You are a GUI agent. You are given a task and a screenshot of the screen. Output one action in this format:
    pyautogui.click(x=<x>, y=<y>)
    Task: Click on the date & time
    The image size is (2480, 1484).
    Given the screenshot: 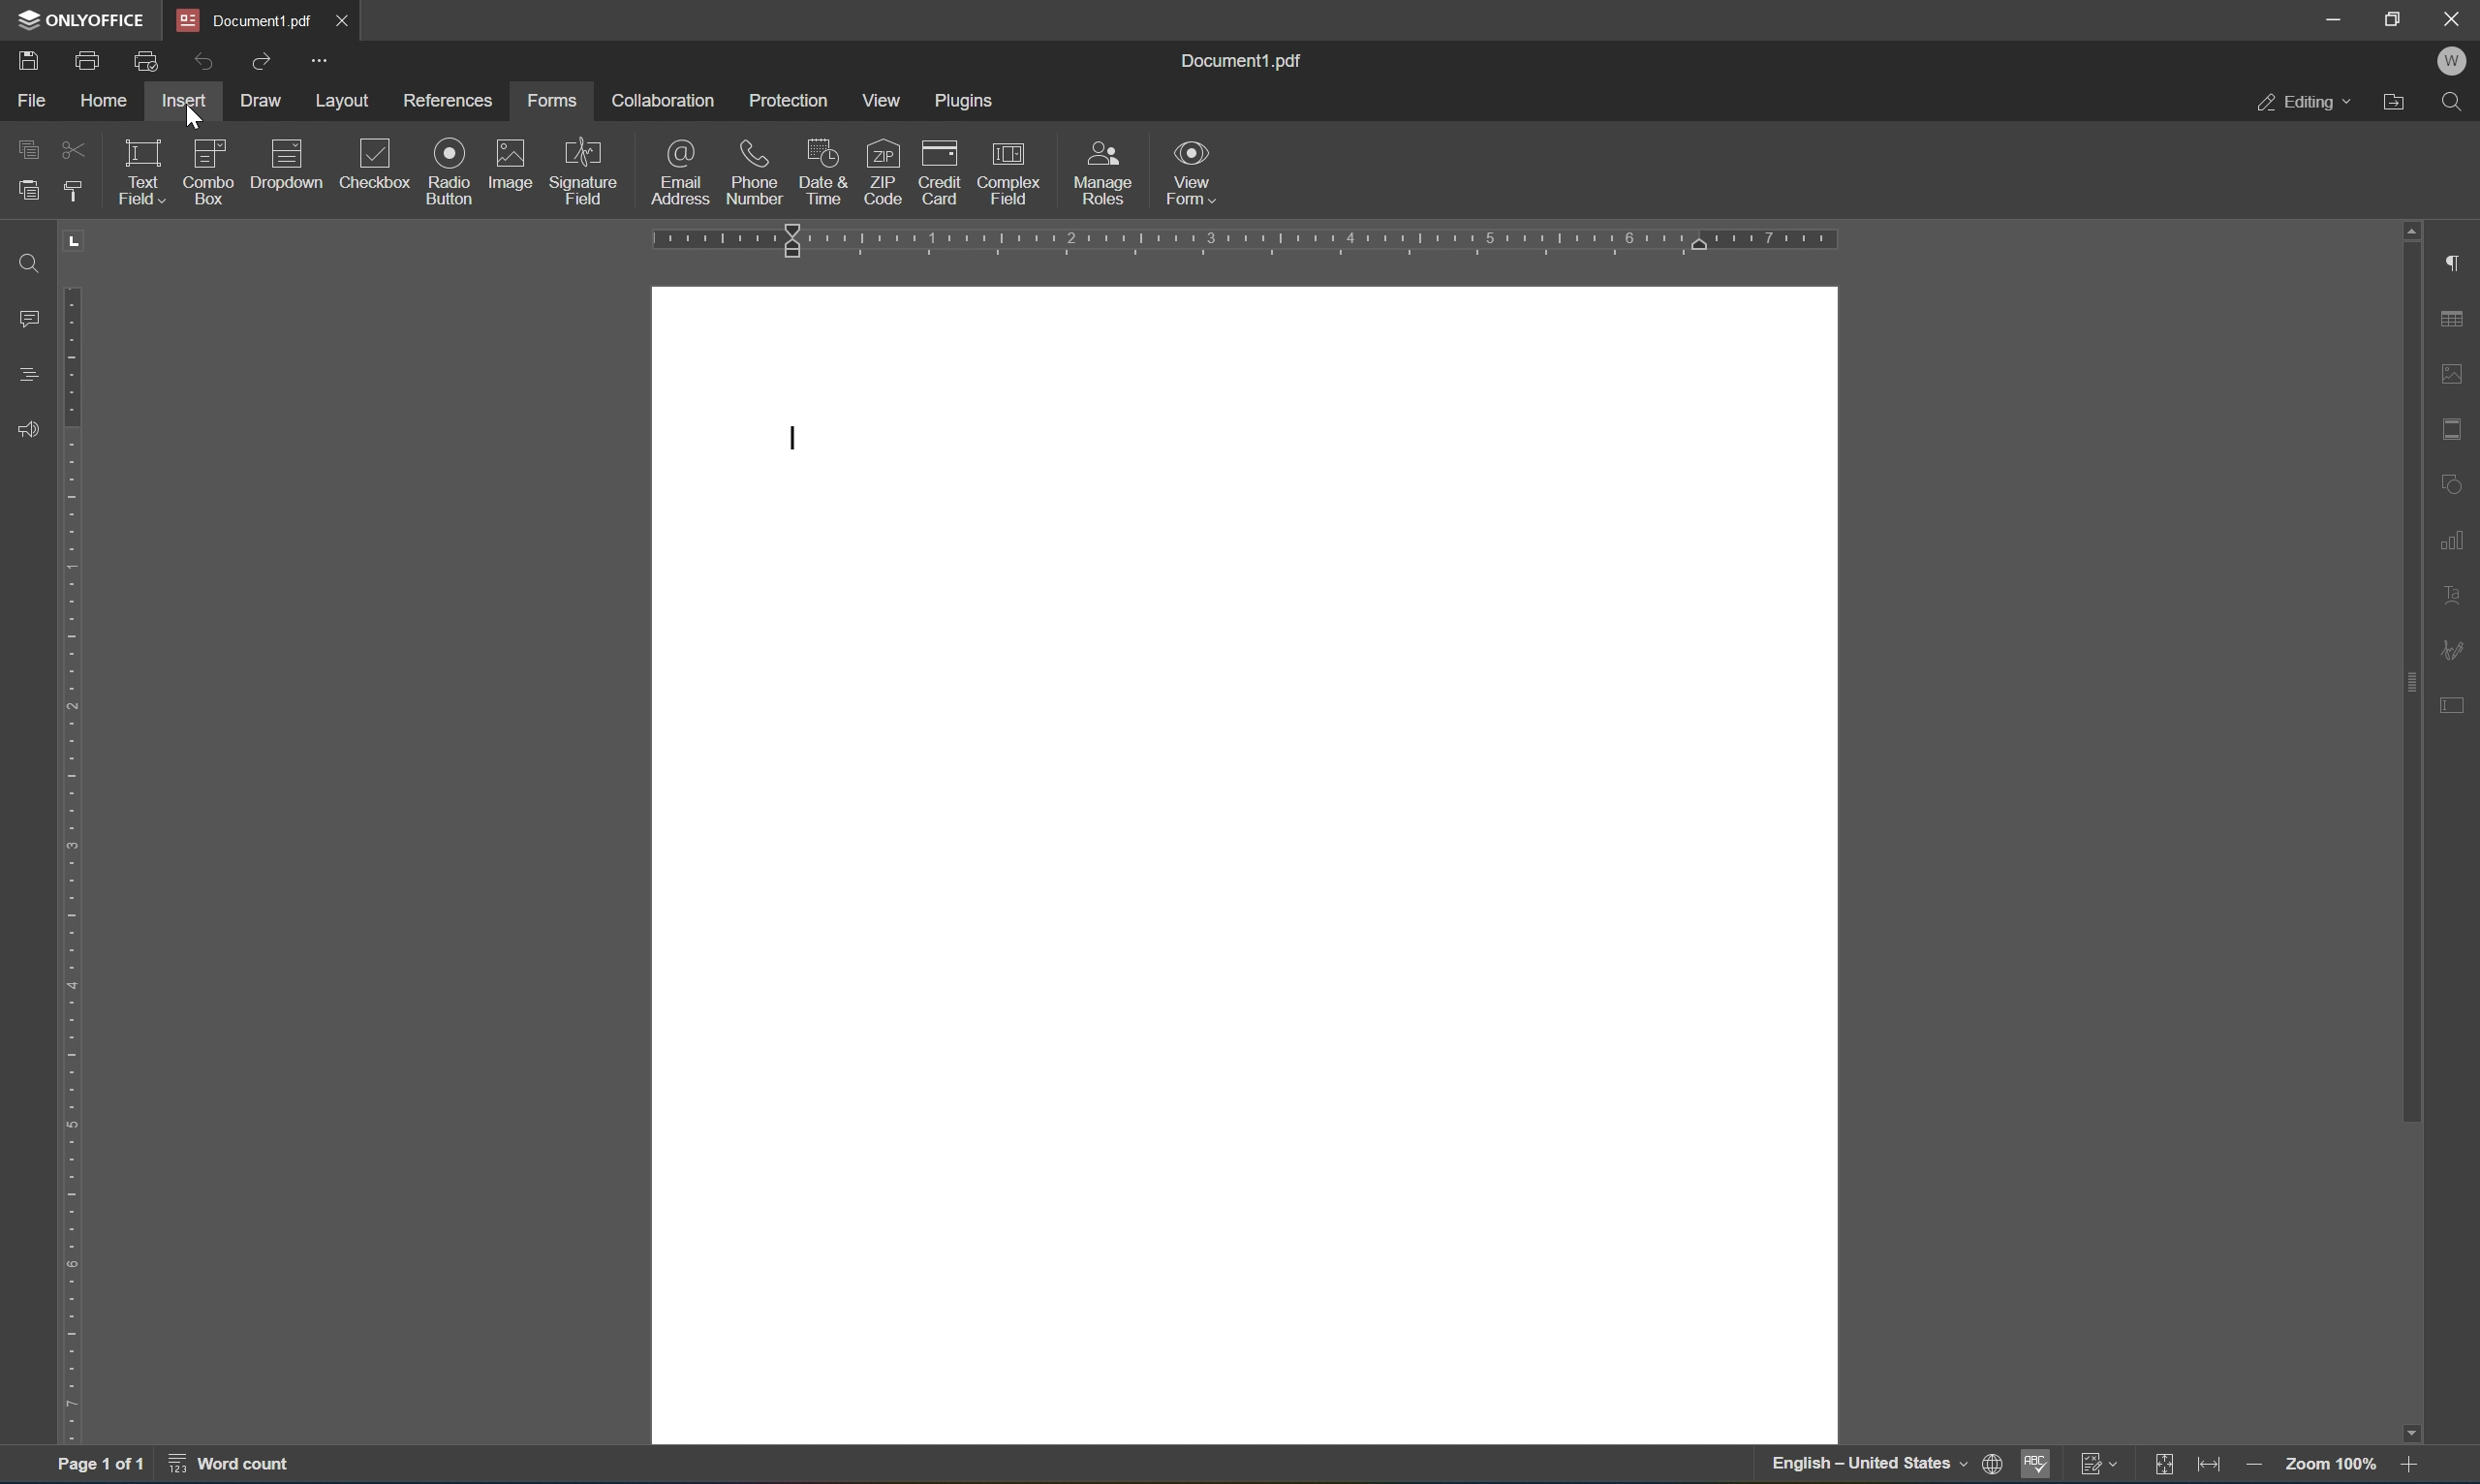 What is the action you would take?
    pyautogui.click(x=822, y=172)
    